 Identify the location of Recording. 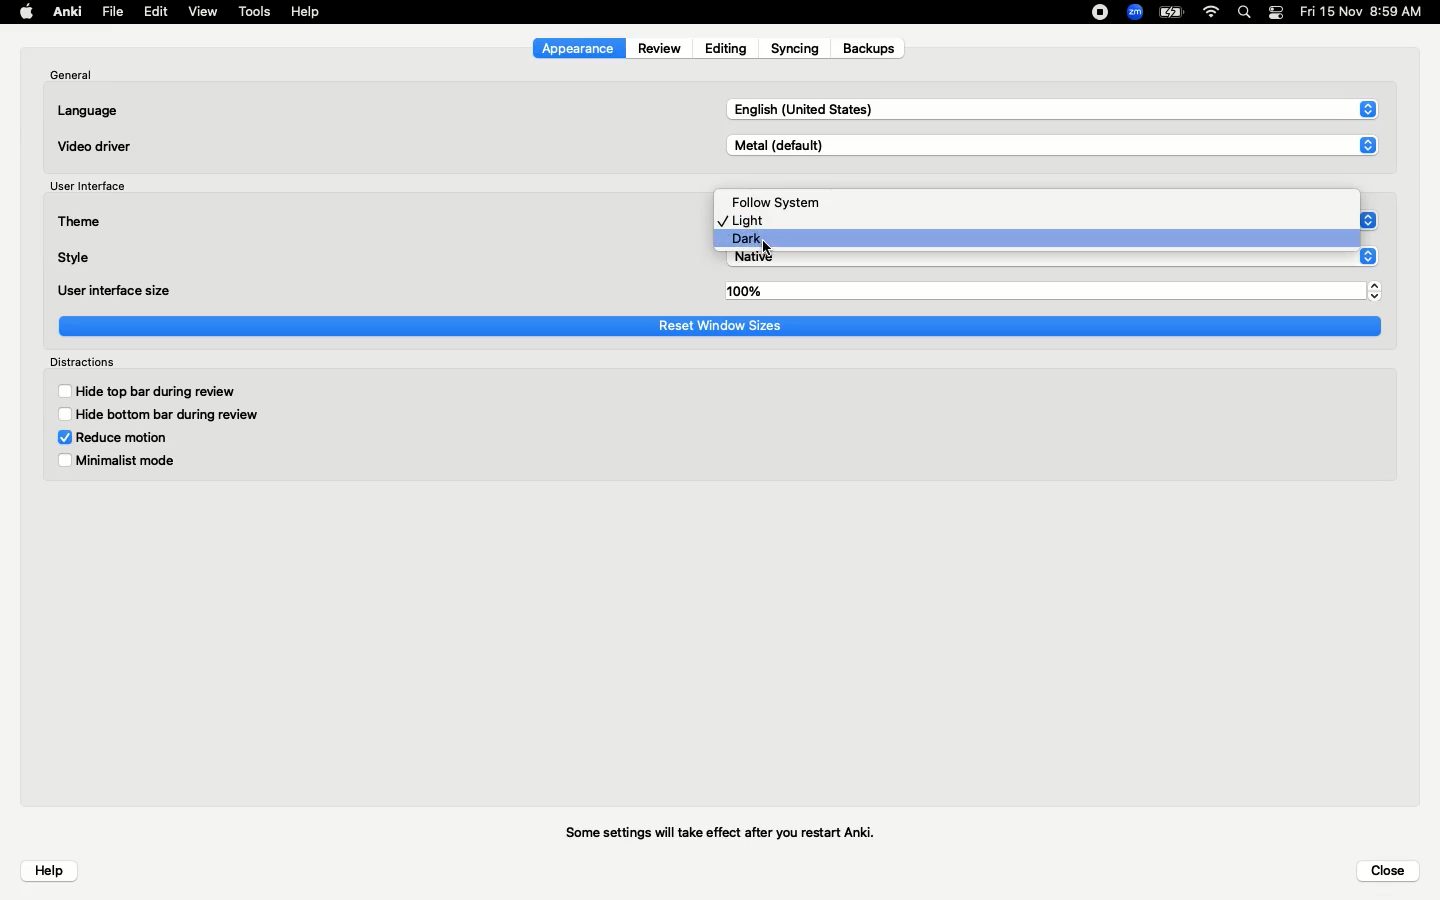
(1102, 12).